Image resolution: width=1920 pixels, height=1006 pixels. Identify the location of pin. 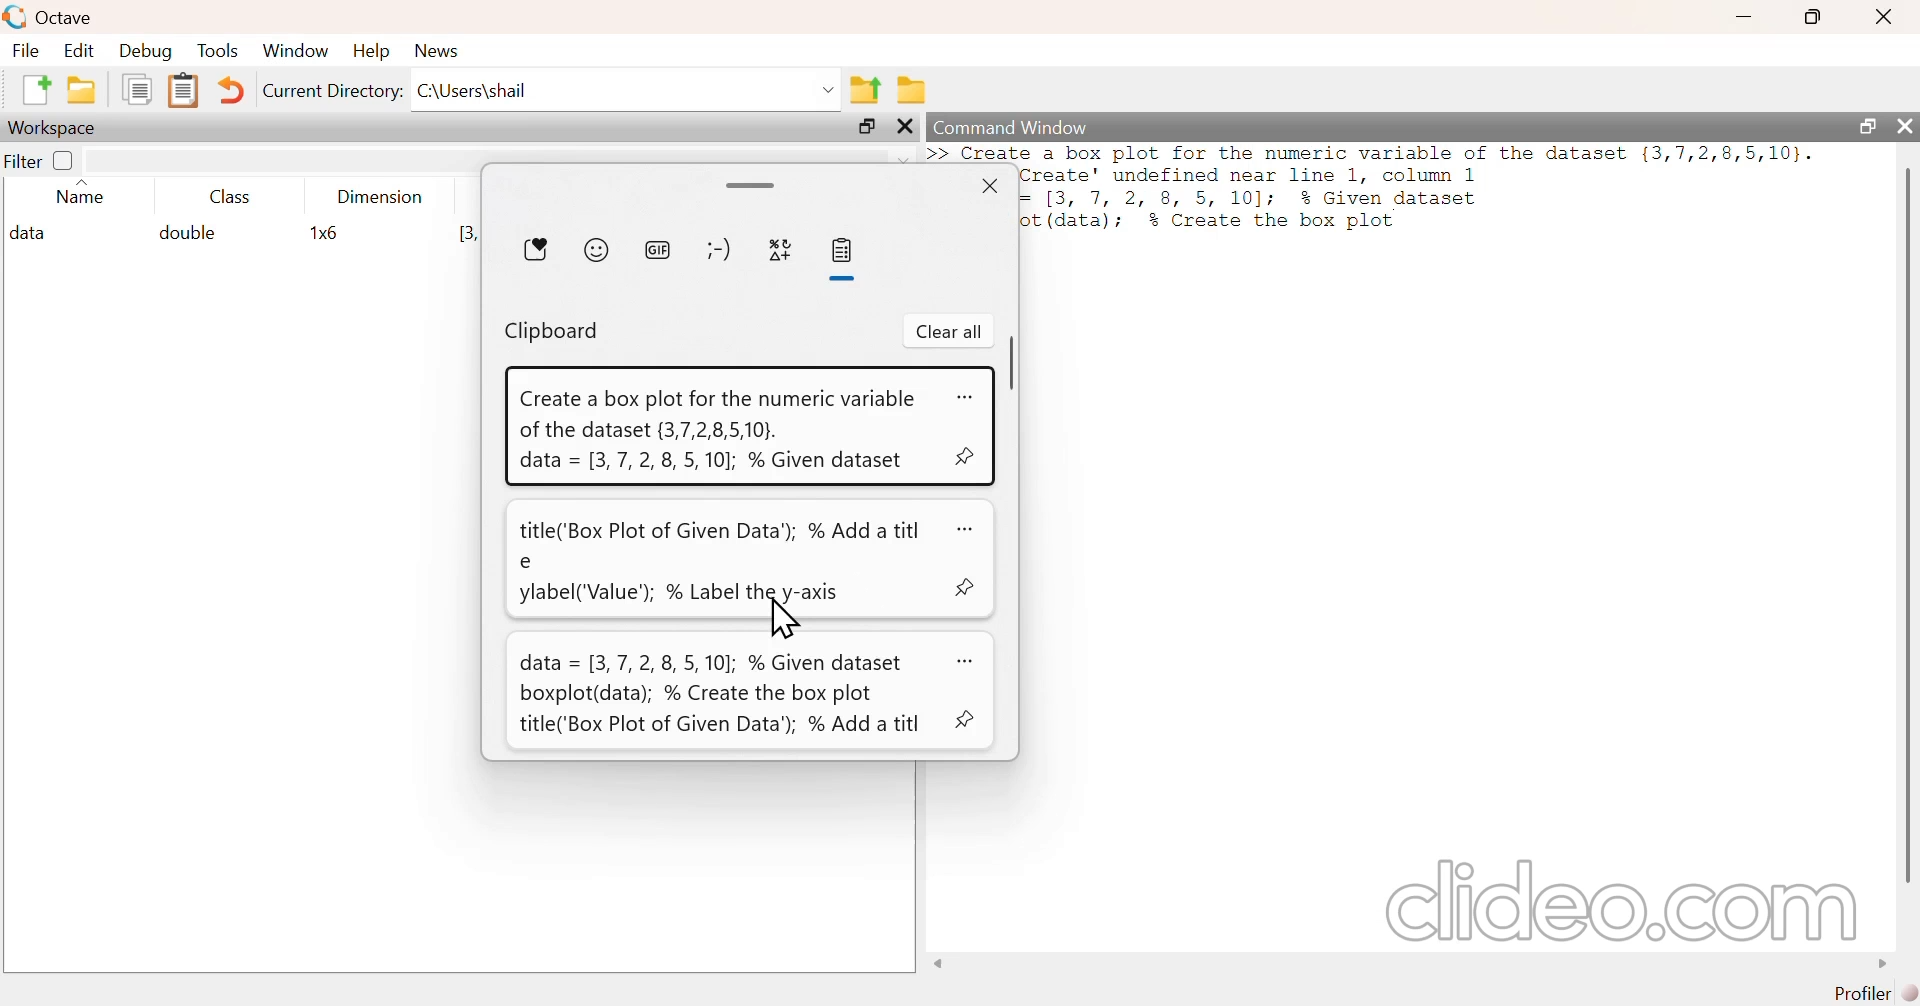
(969, 718).